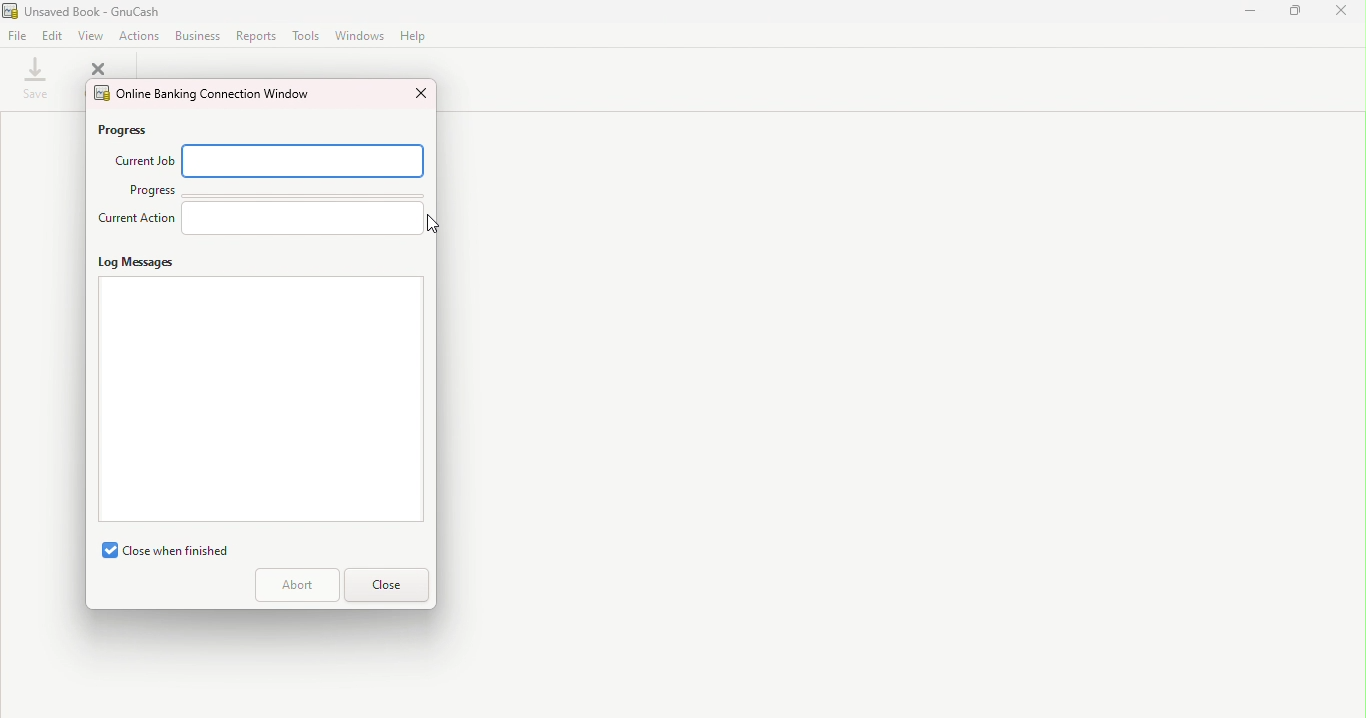 The height and width of the screenshot is (718, 1366). Describe the element at coordinates (1250, 17) in the screenshot. I see `Minimize` at that location.